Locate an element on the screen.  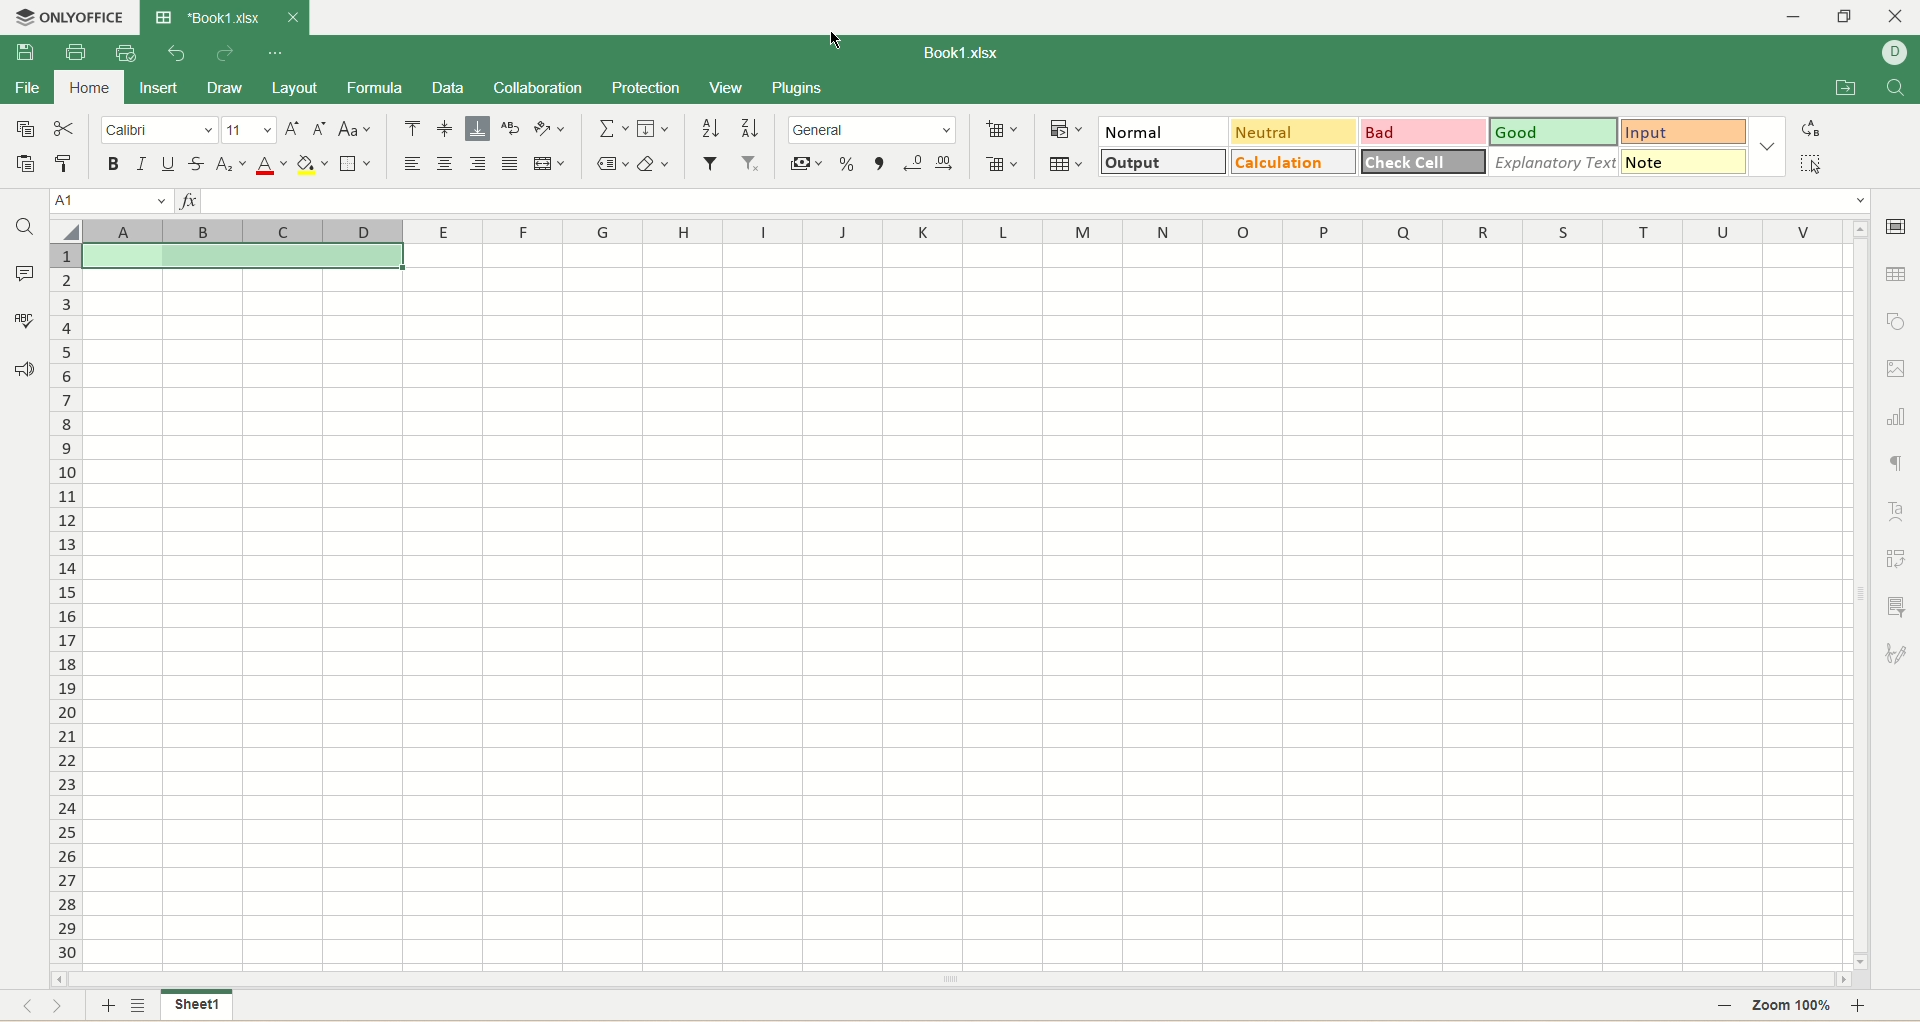
text art settings is located at coordinates (1898, 512).